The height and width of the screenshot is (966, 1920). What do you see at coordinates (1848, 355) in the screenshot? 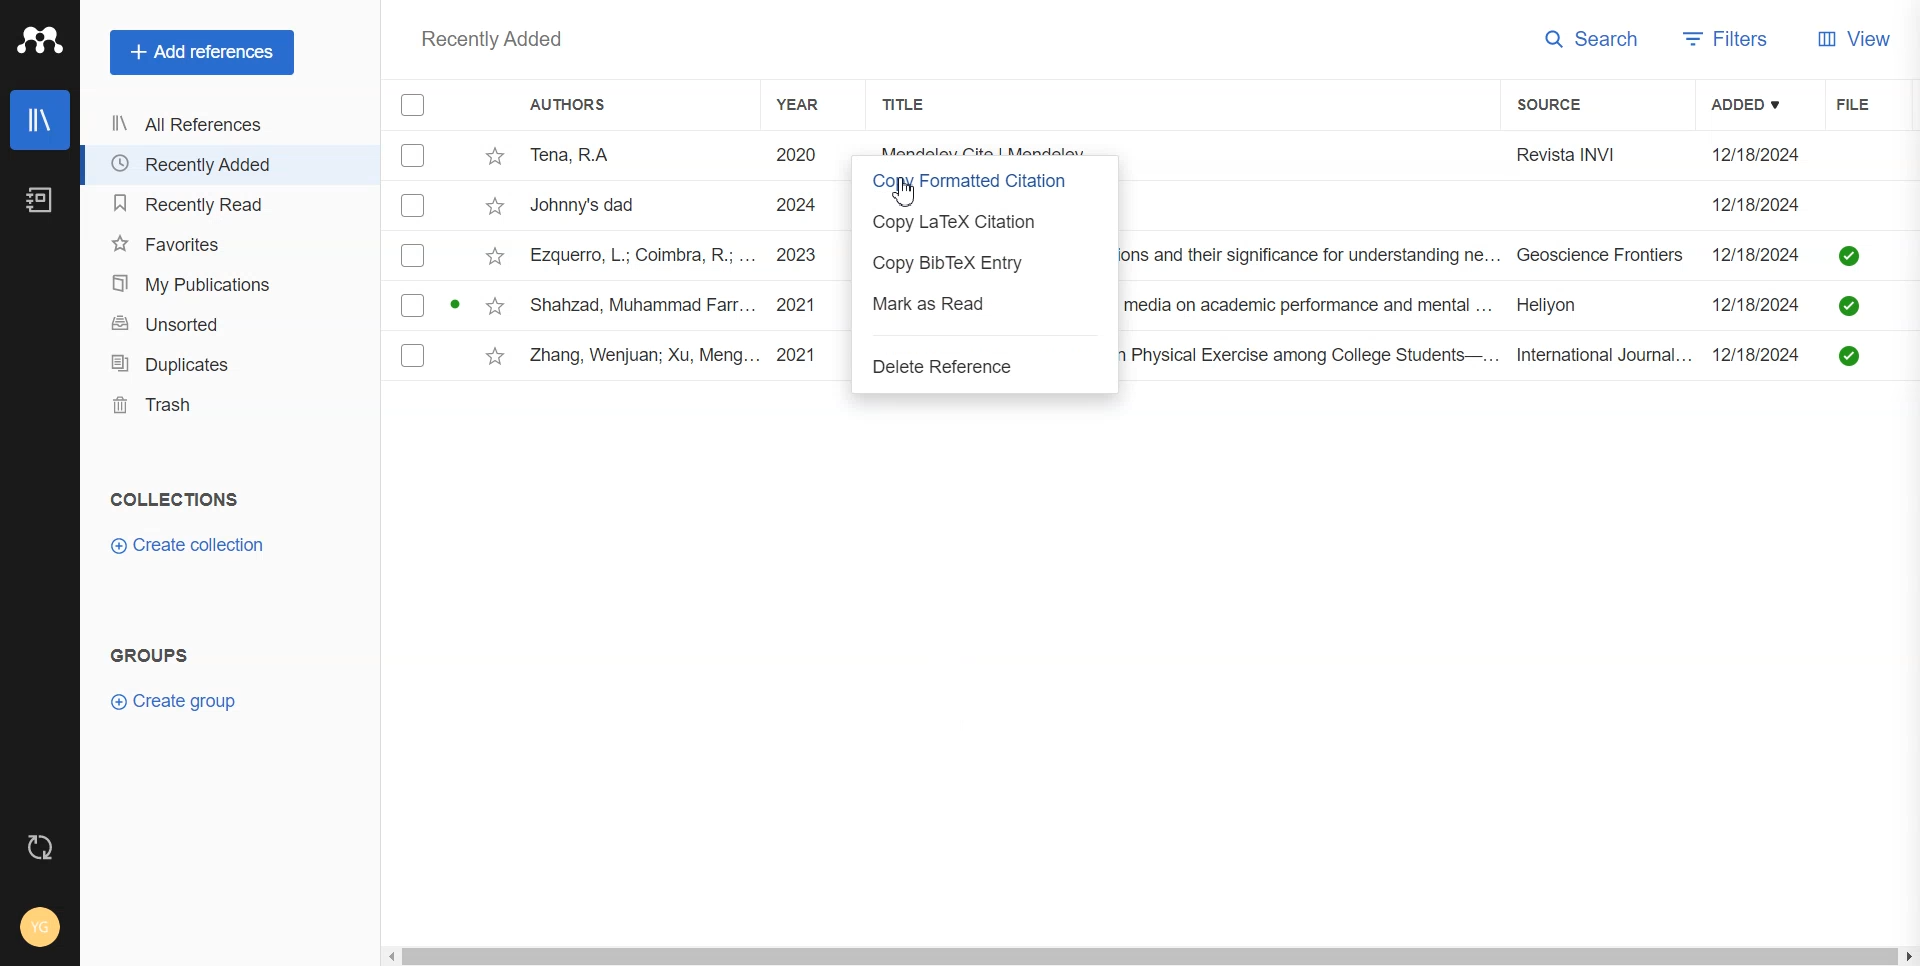
I see `saved` at bounding box center [1848, 355].